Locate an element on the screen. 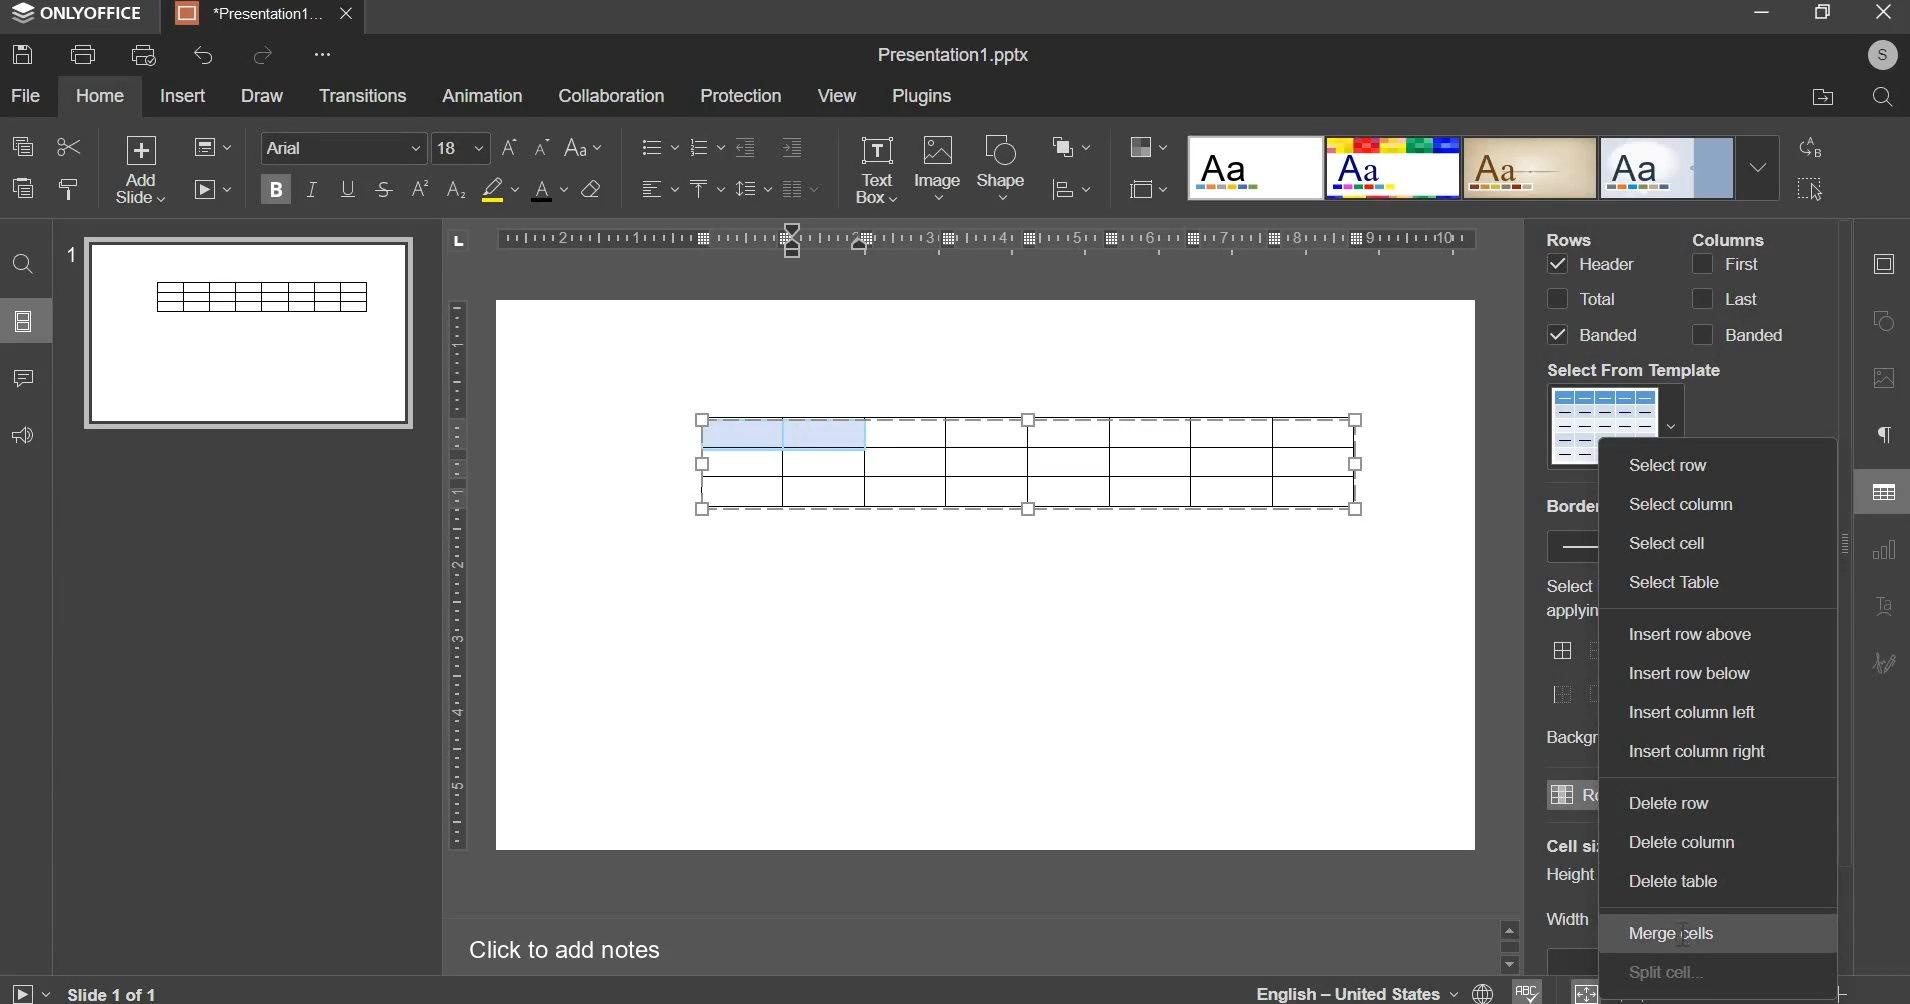 This screenshot has width=1910, height=1004. rows & columns is located at coordinates (1572, 795).